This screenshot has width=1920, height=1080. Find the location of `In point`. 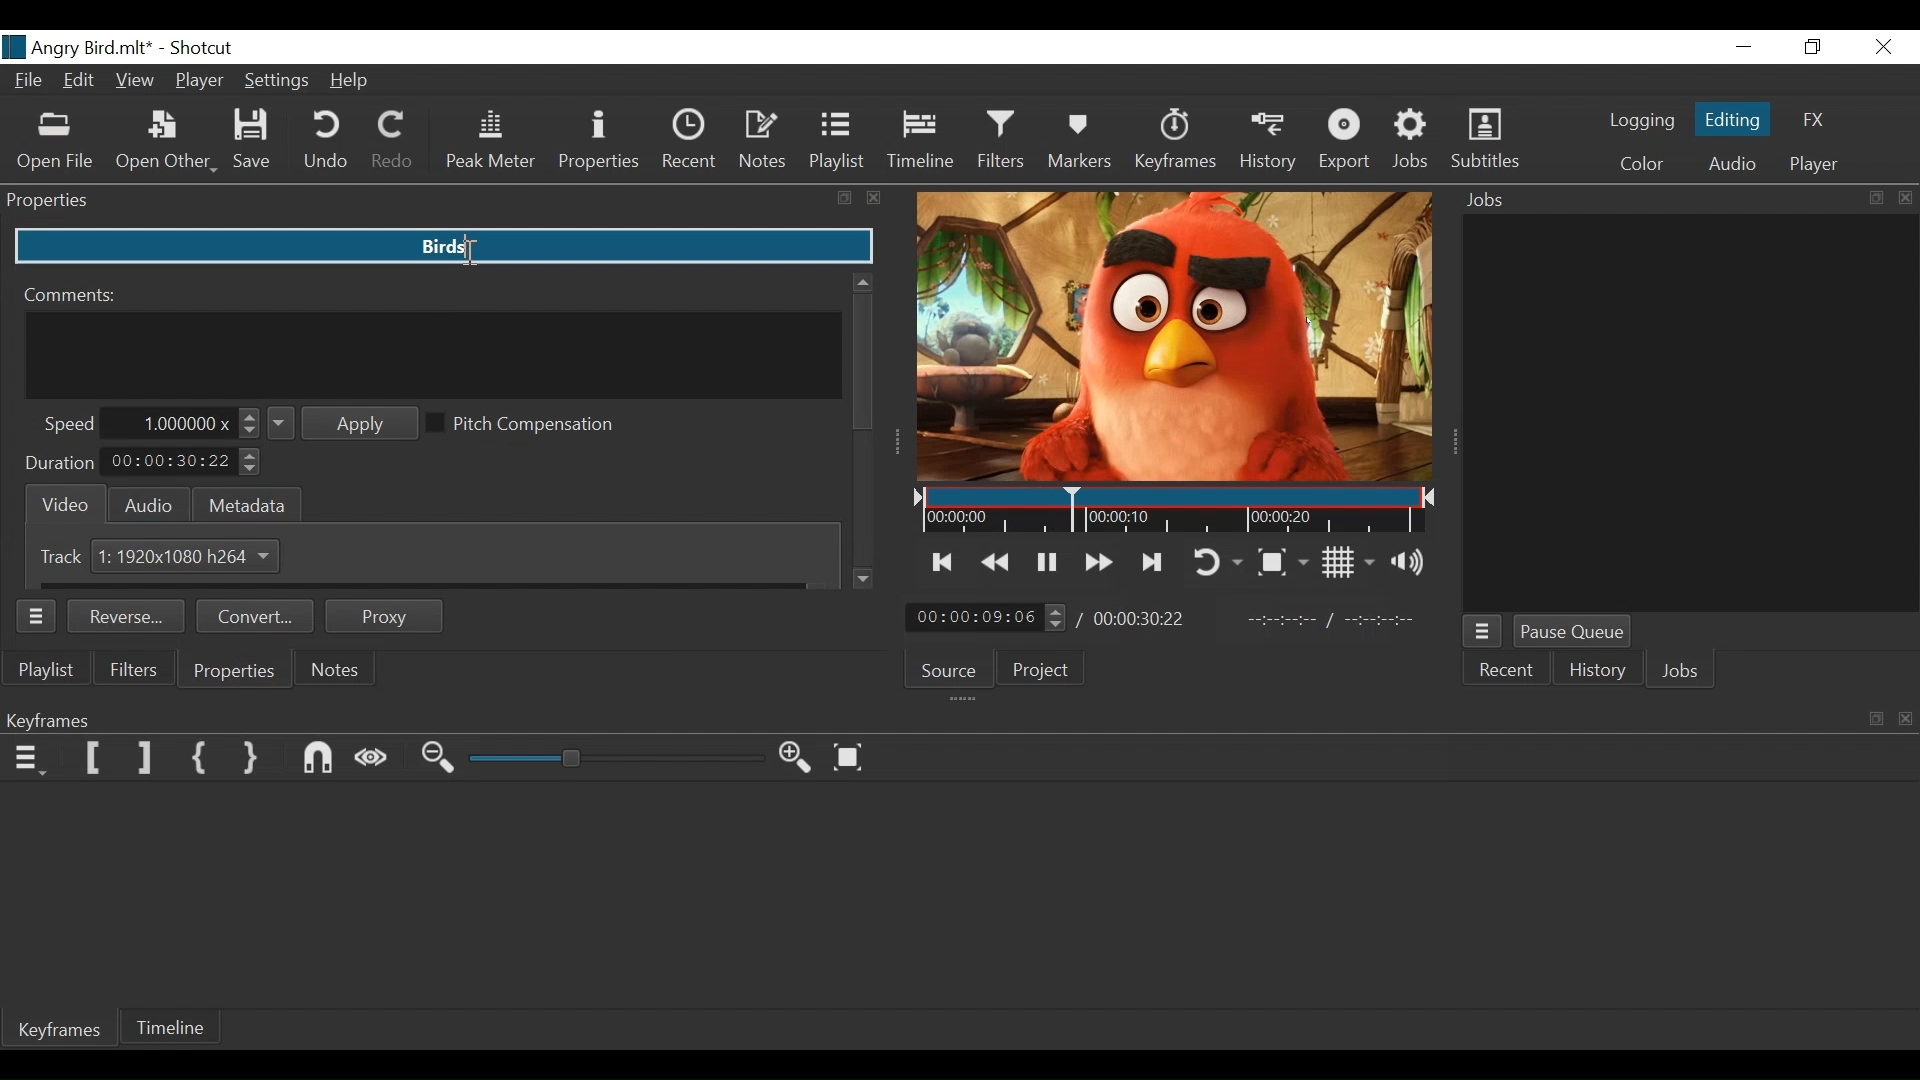

In point is located at coordinates (1331, 620).